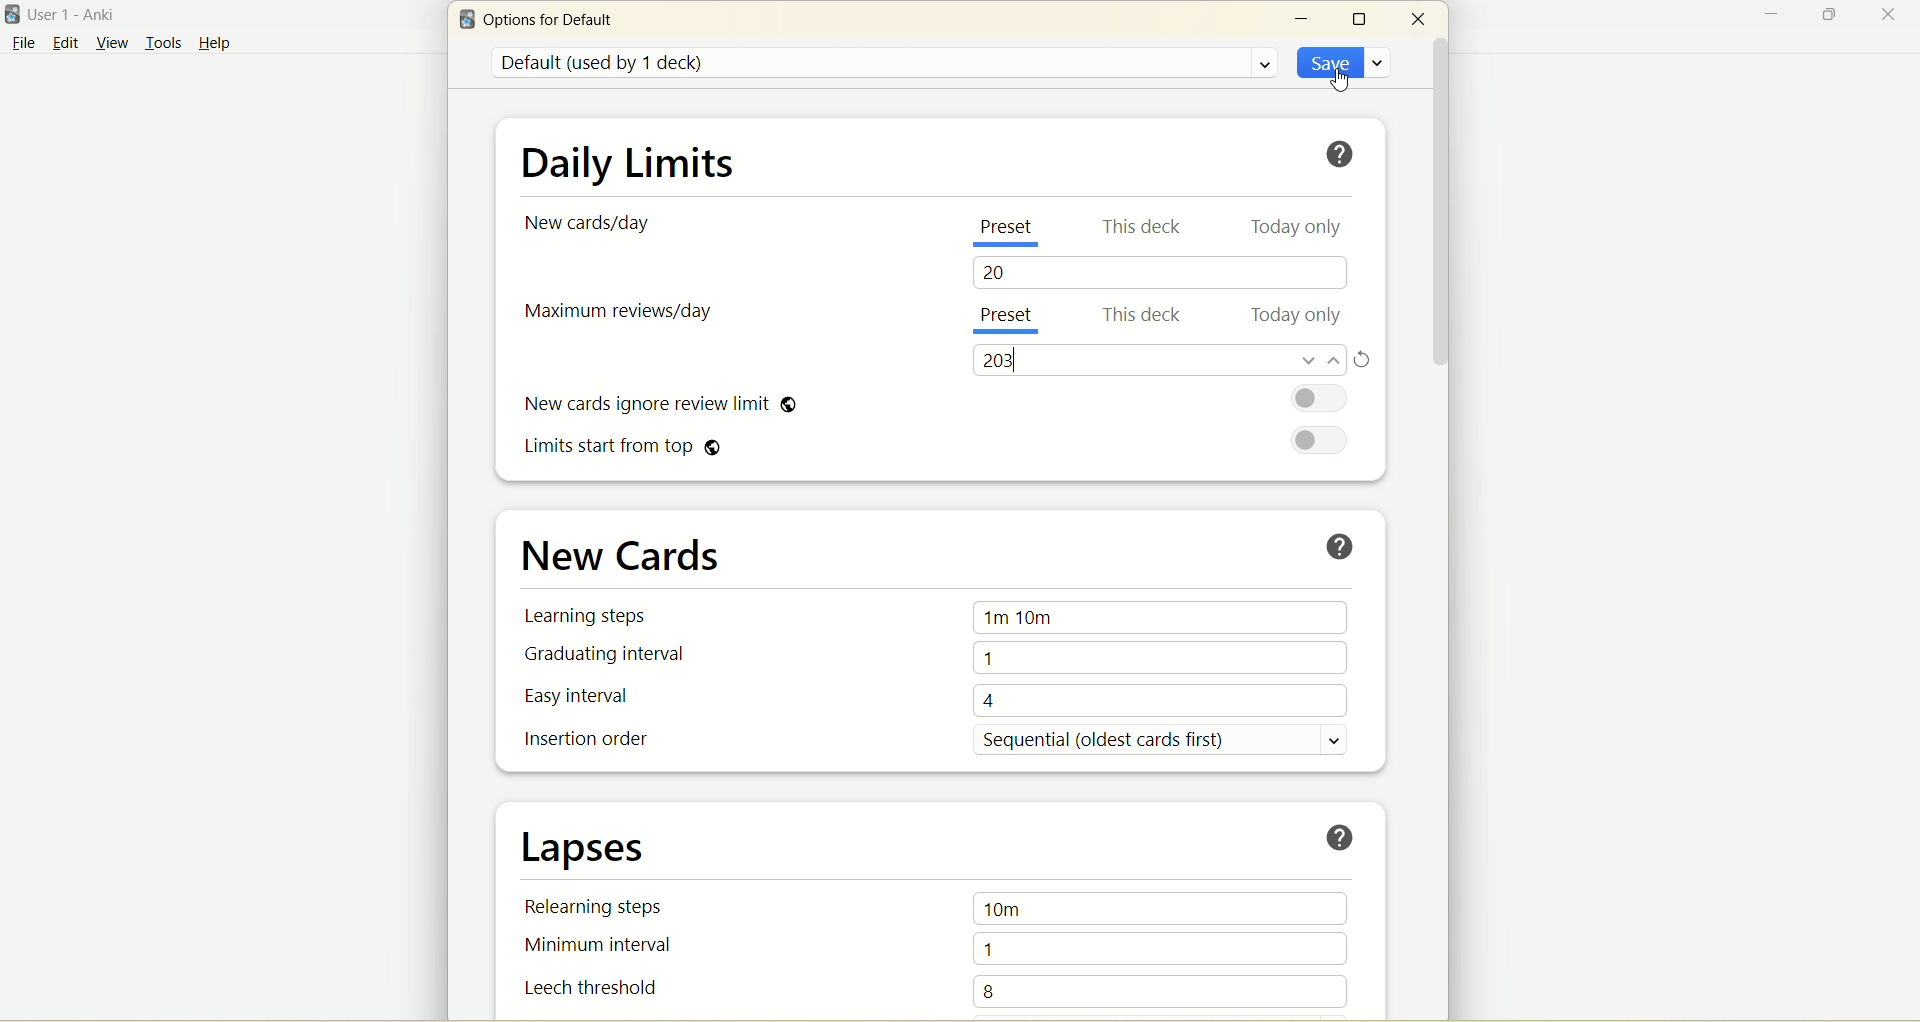 The height and width of the screenshot is (1022, 1920). What do you see at coordinates (1167, 993) in the screenshot?
I see `8` at bounding box center [1167, 993].